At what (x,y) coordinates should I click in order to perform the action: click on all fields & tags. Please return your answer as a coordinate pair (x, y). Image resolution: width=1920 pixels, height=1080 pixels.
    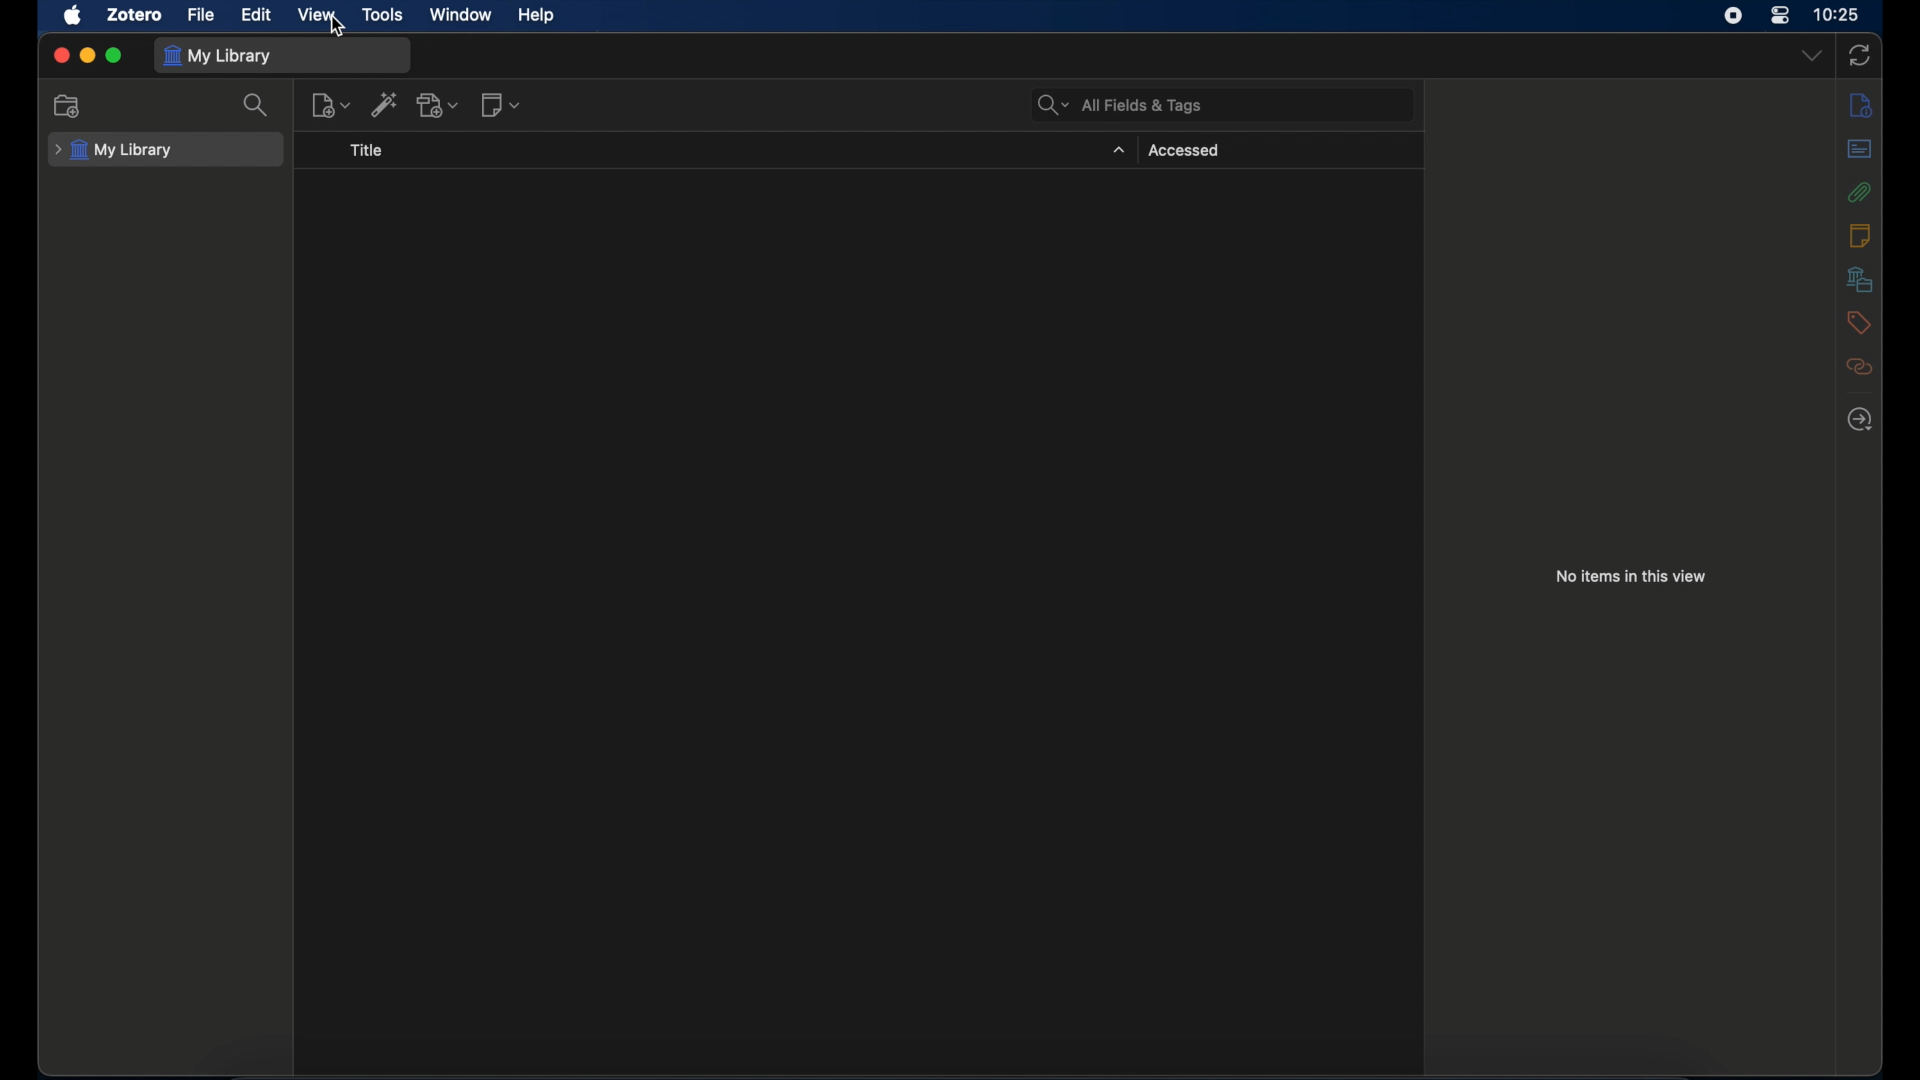
    Looking at the image, I should click on (1121, 104).